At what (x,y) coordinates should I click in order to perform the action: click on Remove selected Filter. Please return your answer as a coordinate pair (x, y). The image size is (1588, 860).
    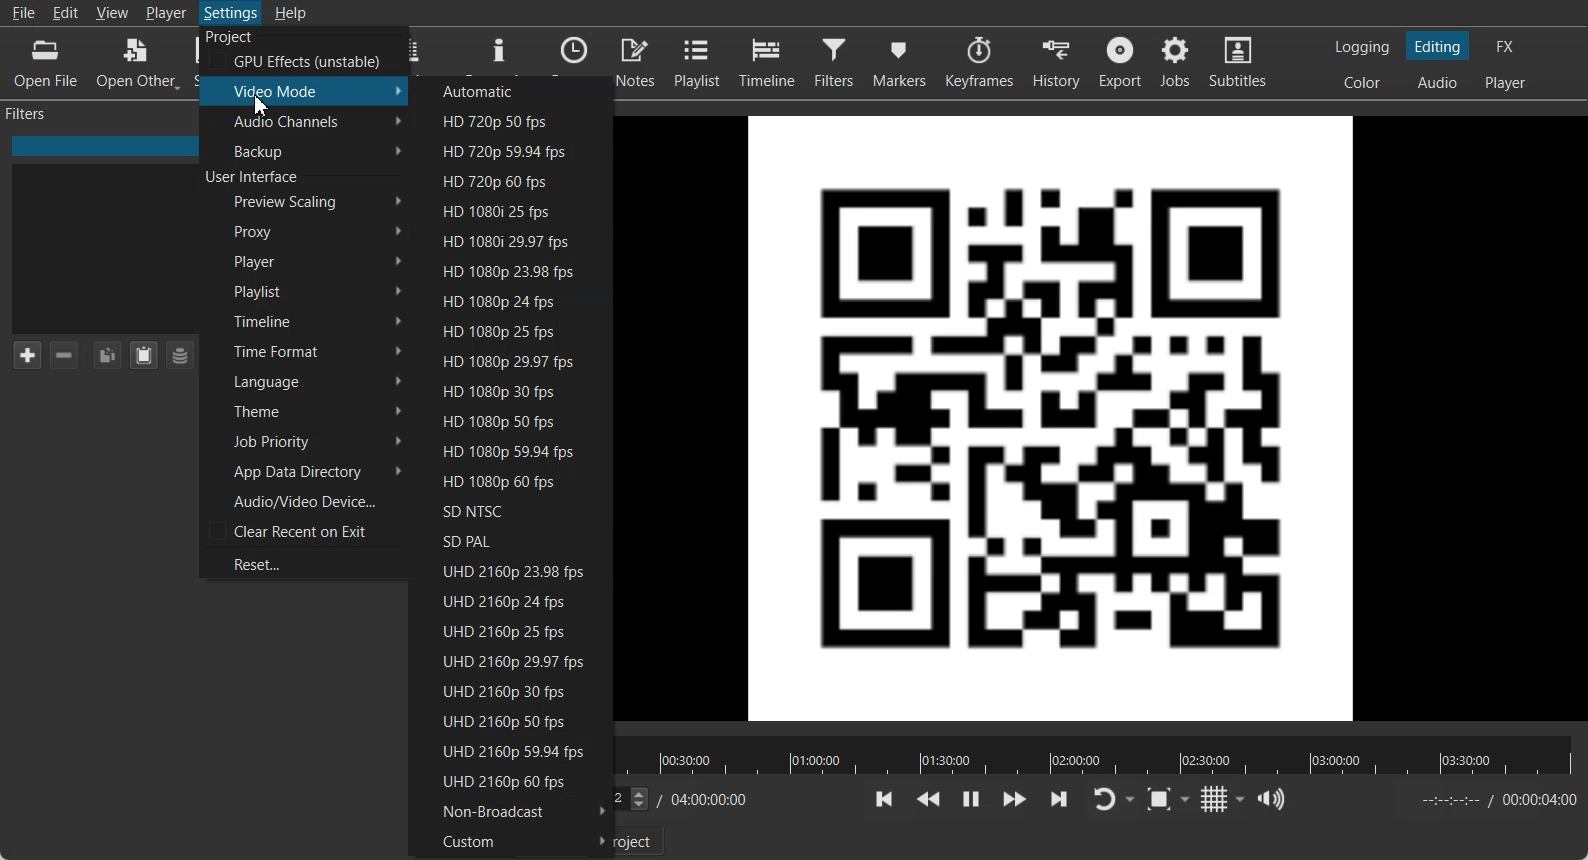
    Looking at the image, I should click on (66, 355).